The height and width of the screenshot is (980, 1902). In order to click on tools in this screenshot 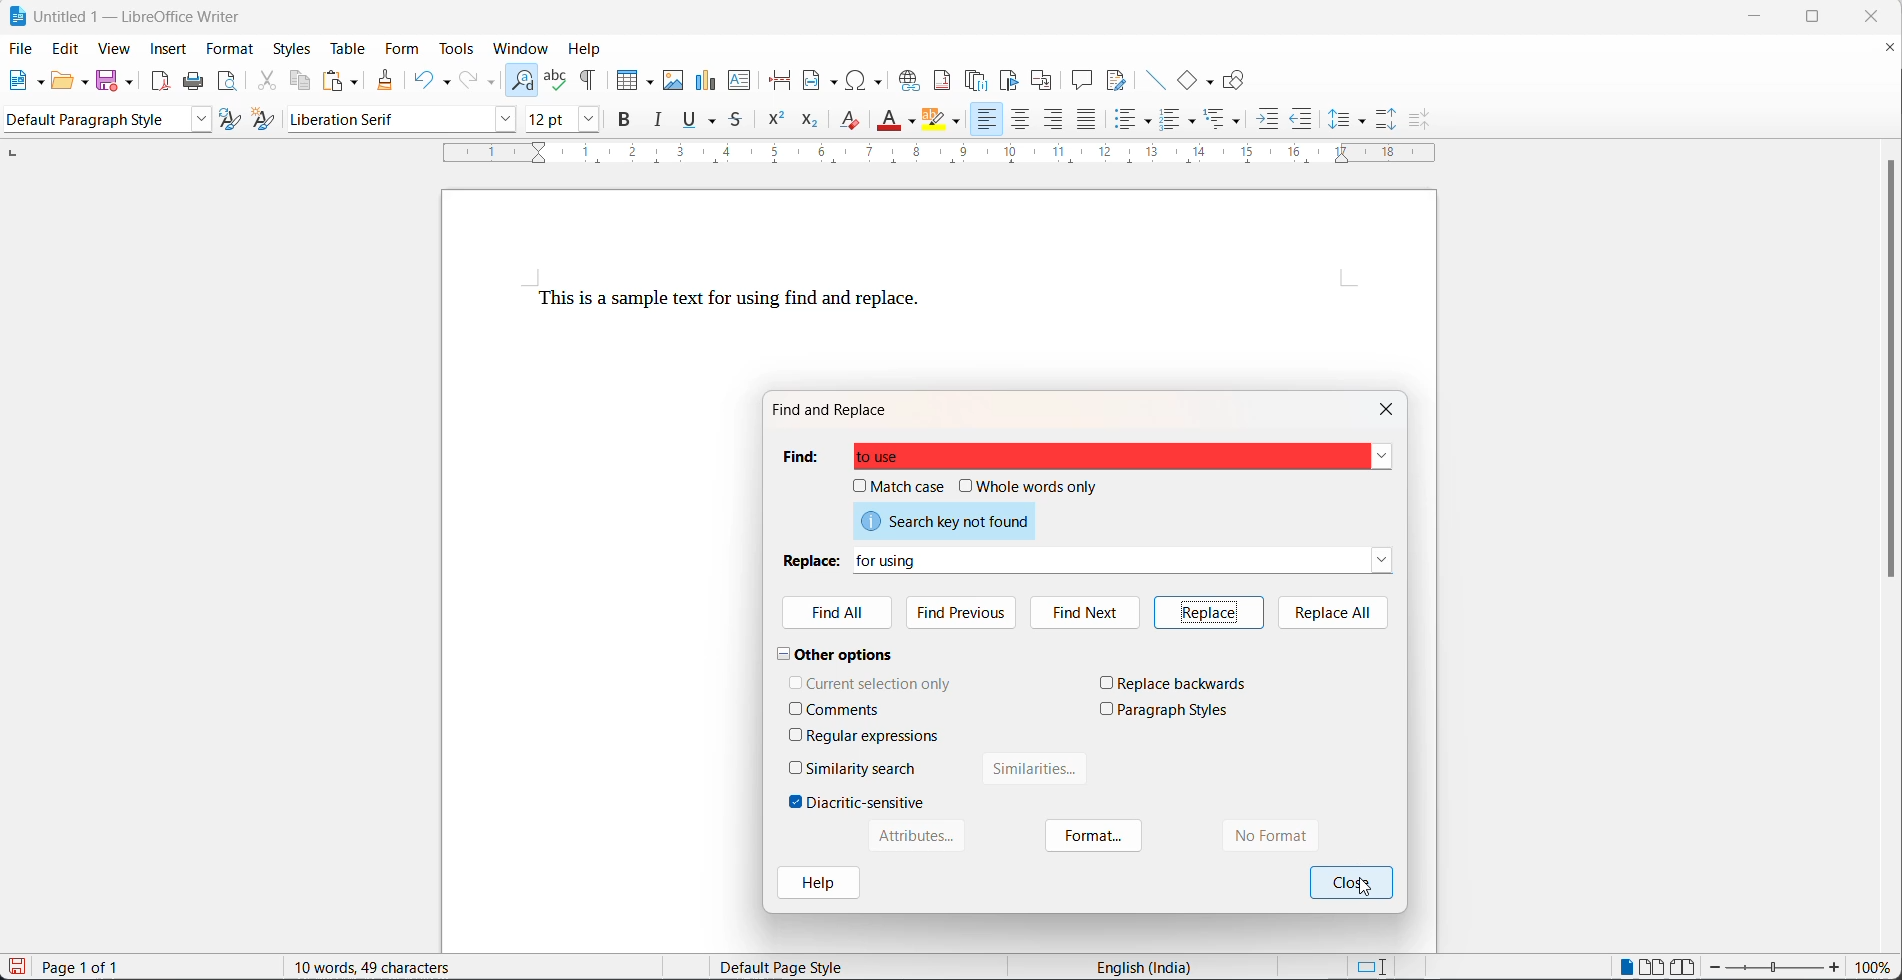, I will do `click(460, 49)`.